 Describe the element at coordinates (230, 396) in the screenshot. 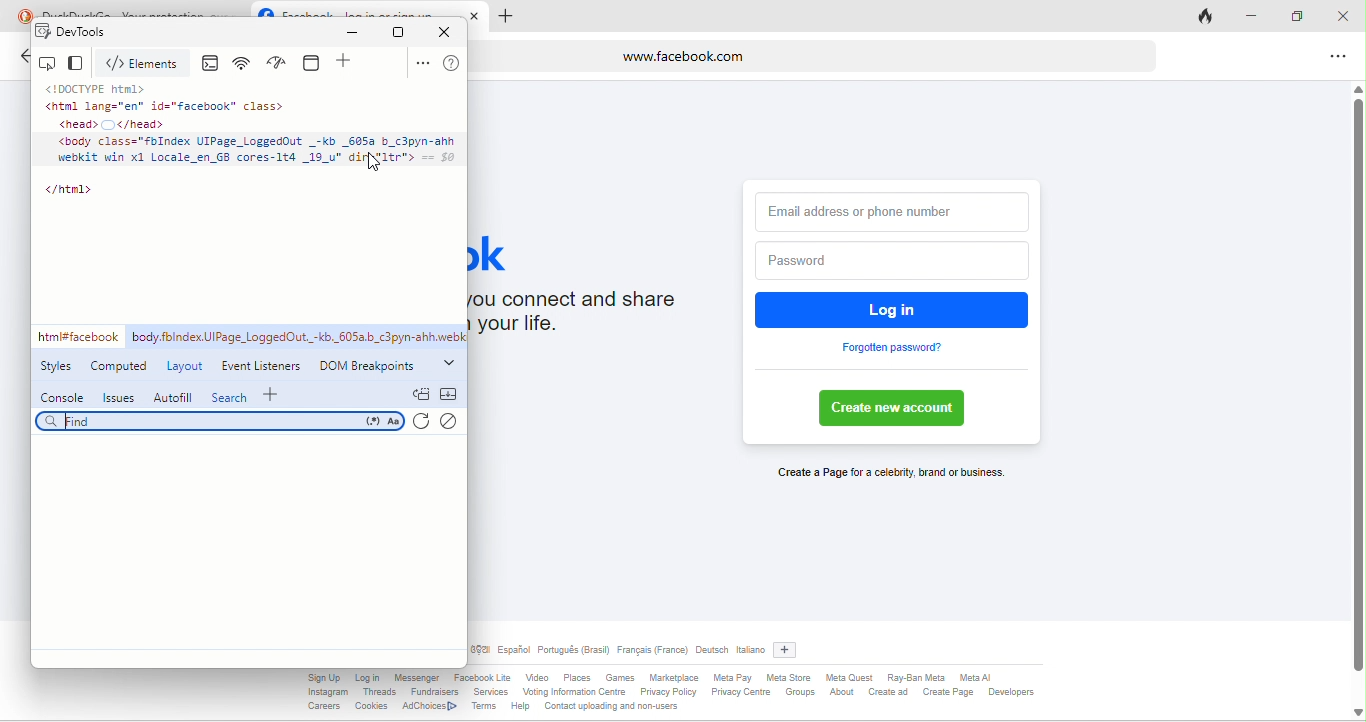

I see `search` at that location.